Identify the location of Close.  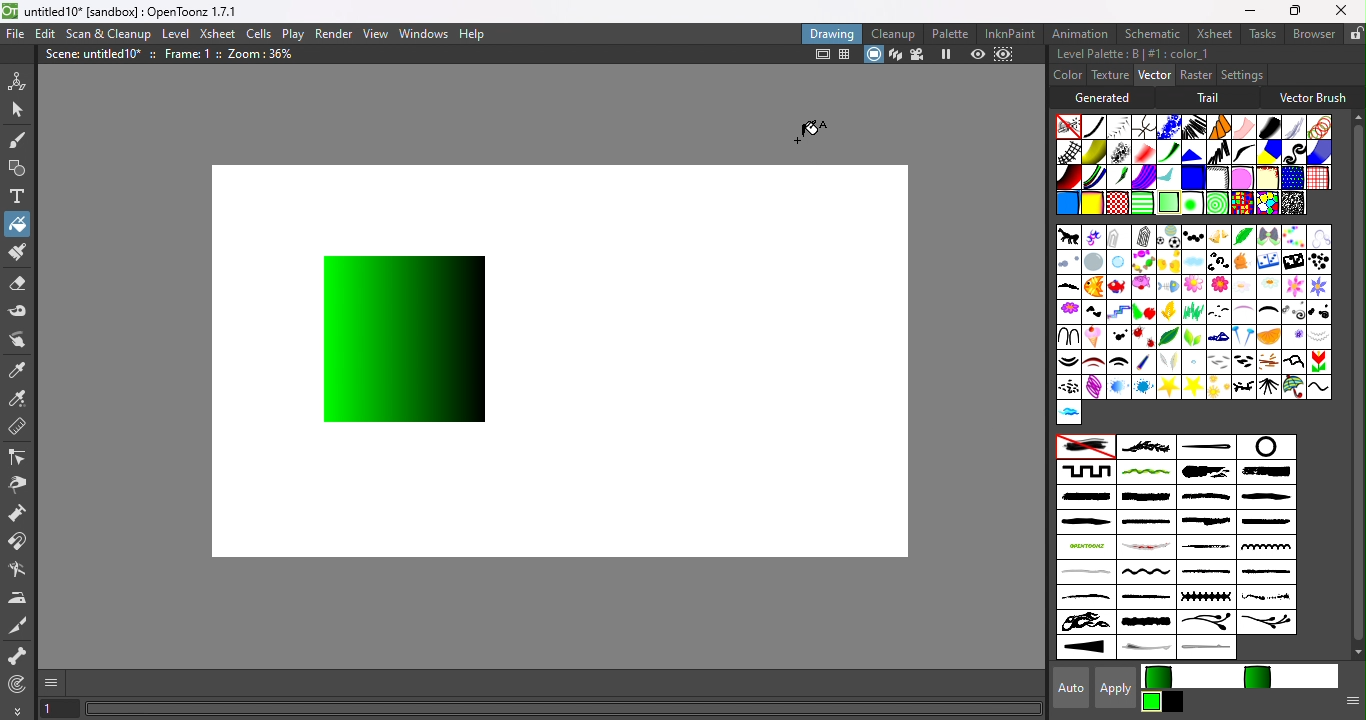
(1342, 10).